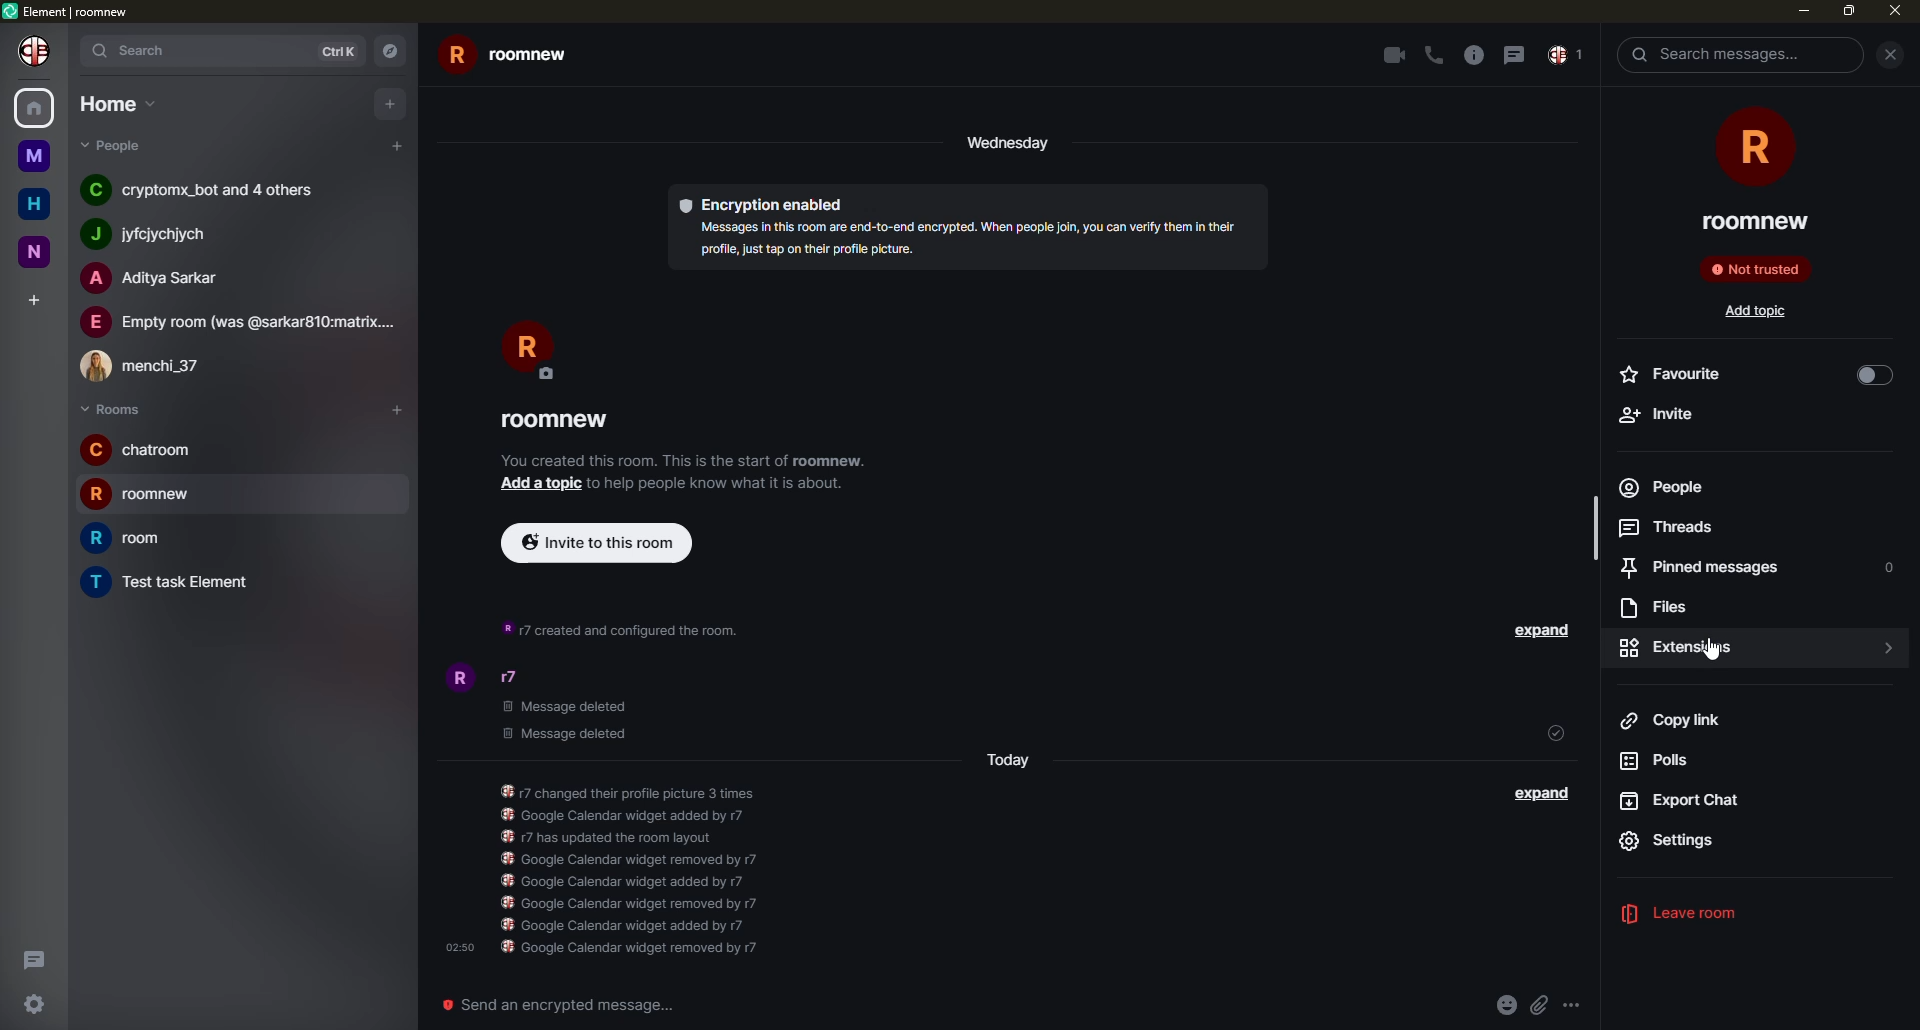 Image resolution: width=1920 pixels, height=1030 pixels. What do you see at coordinates (720, 486) in the screenshot?
I see `info` at bounding box center [720, 486].